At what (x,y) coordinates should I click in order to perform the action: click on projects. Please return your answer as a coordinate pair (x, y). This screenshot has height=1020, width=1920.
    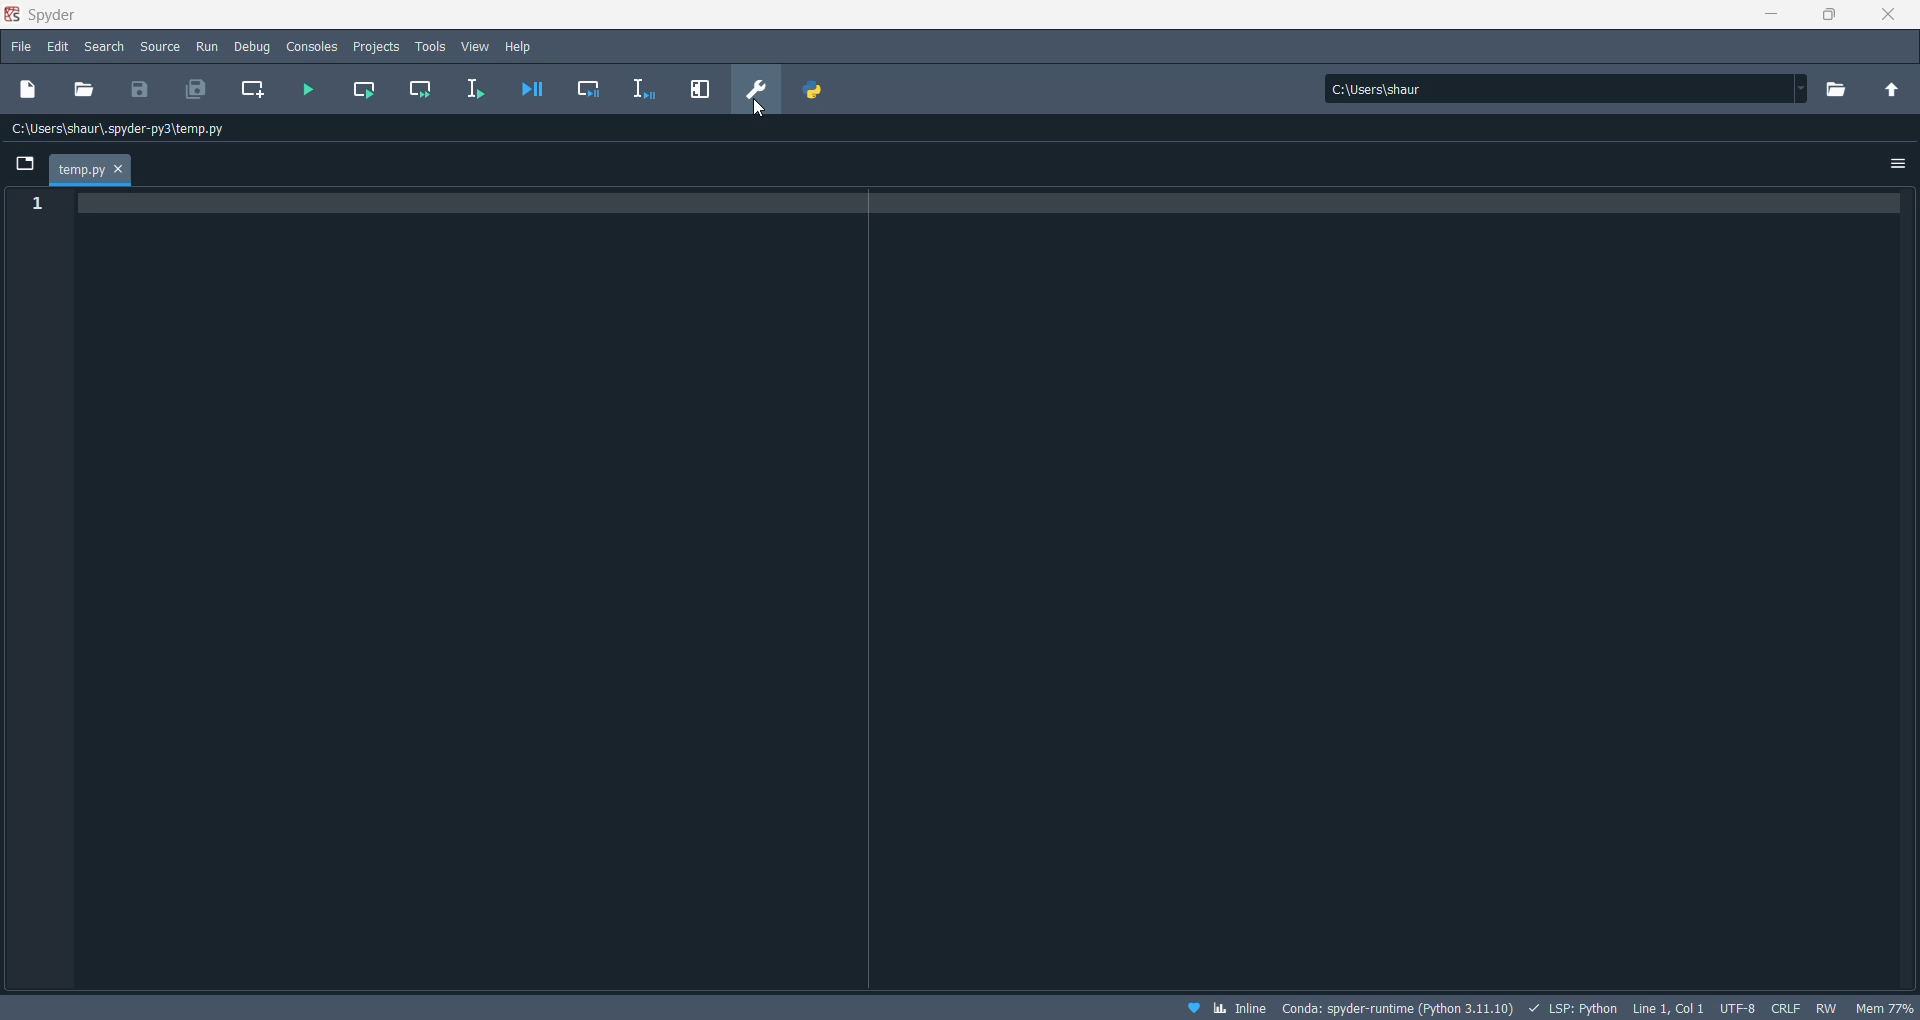
    Looking at the image, I should click on (379, 47).